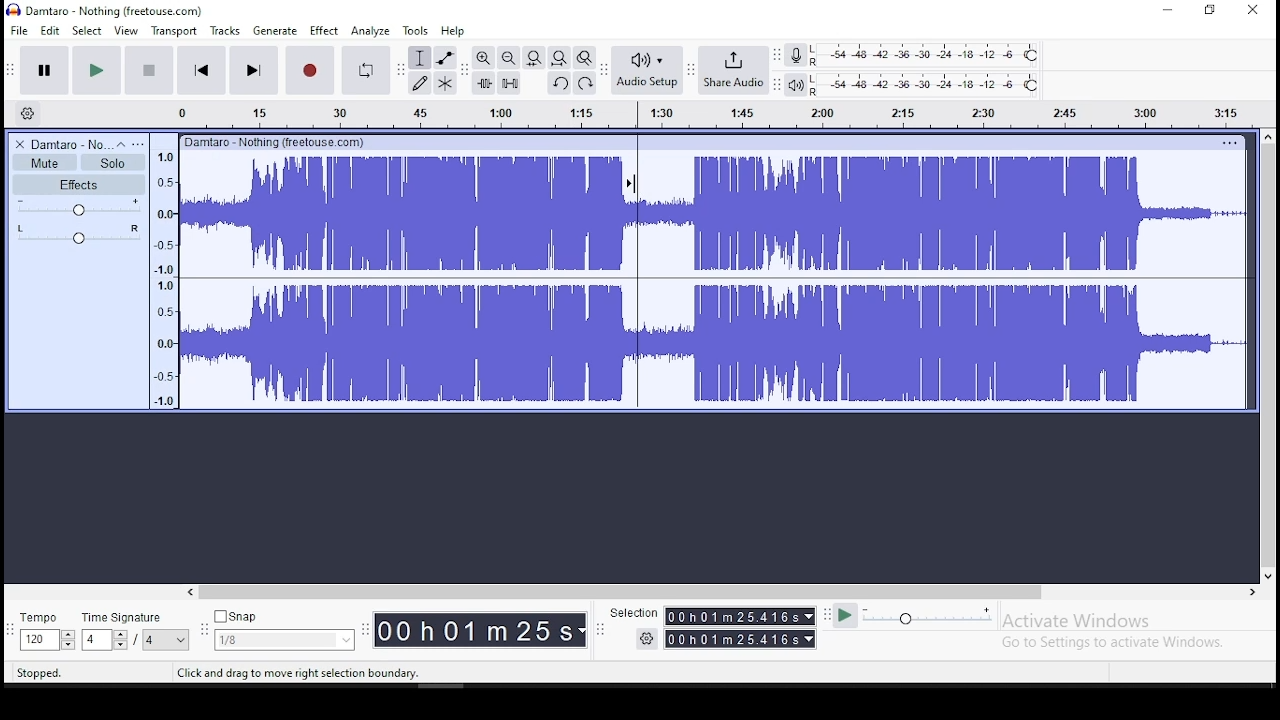  Describe the element at coordinates (88, 31) in the screenshot. I see `select` at that location.